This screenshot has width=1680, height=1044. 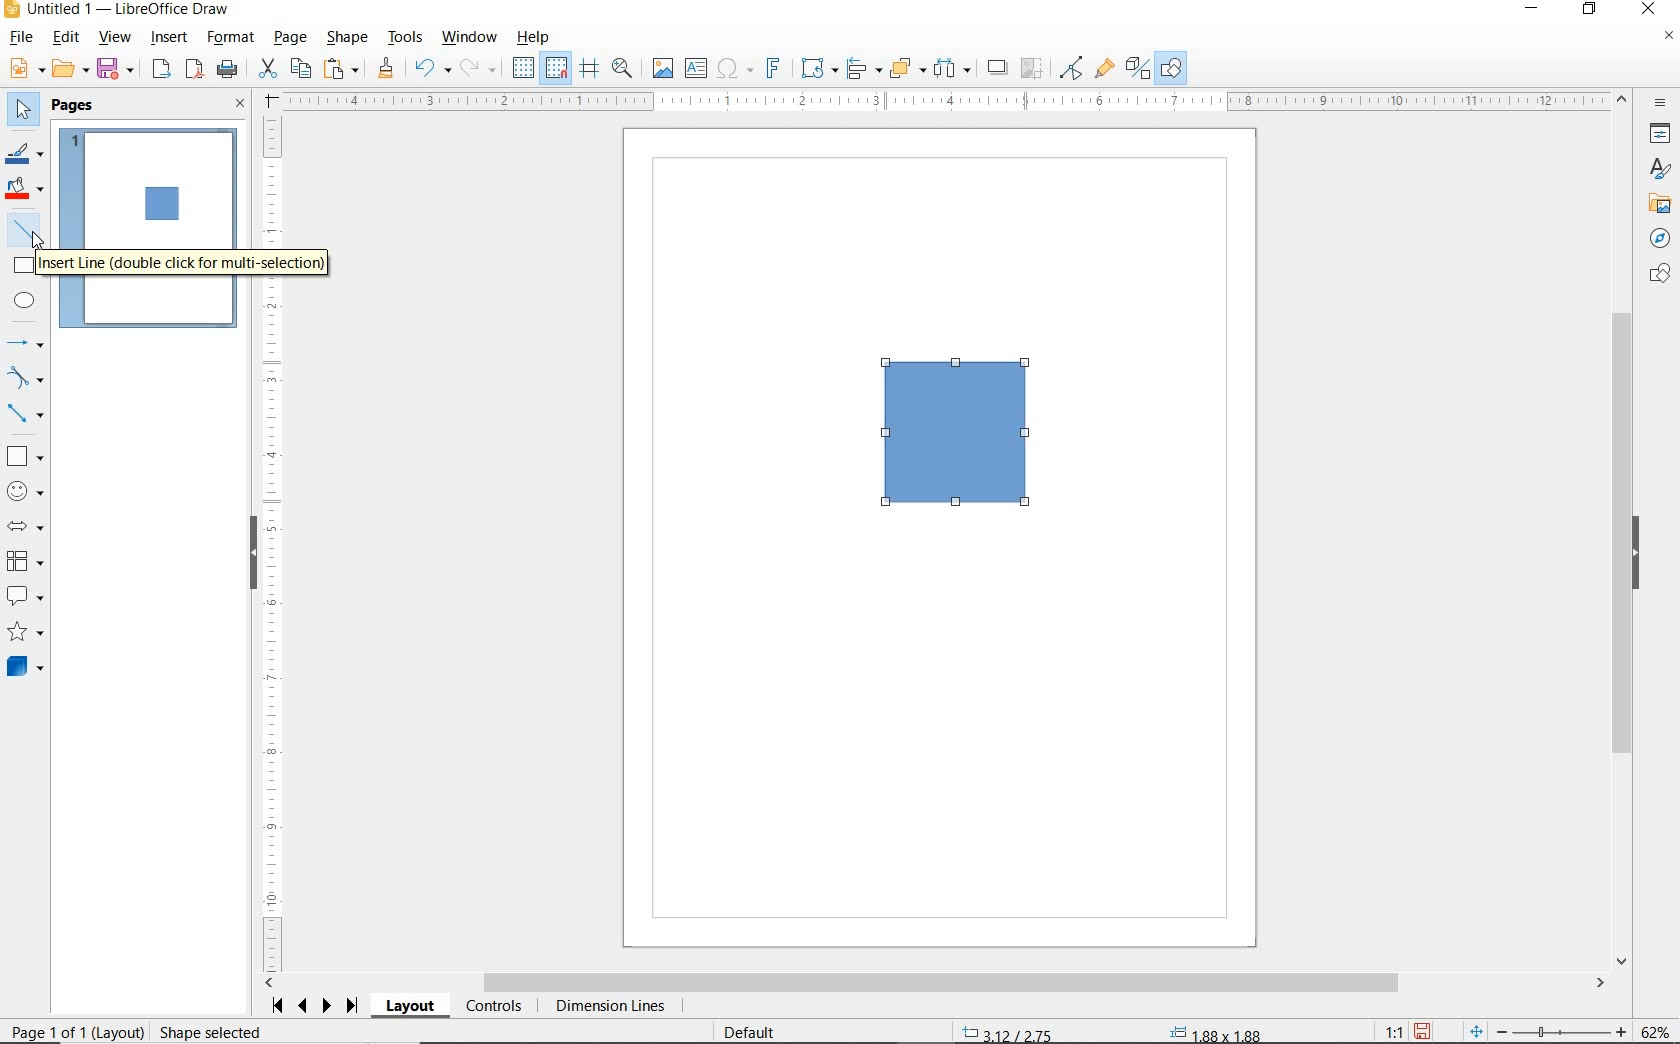 What do you see at coordinates (241, 105) in the screenshot?
I see `CLOSE` at bounding box center [241, 105].